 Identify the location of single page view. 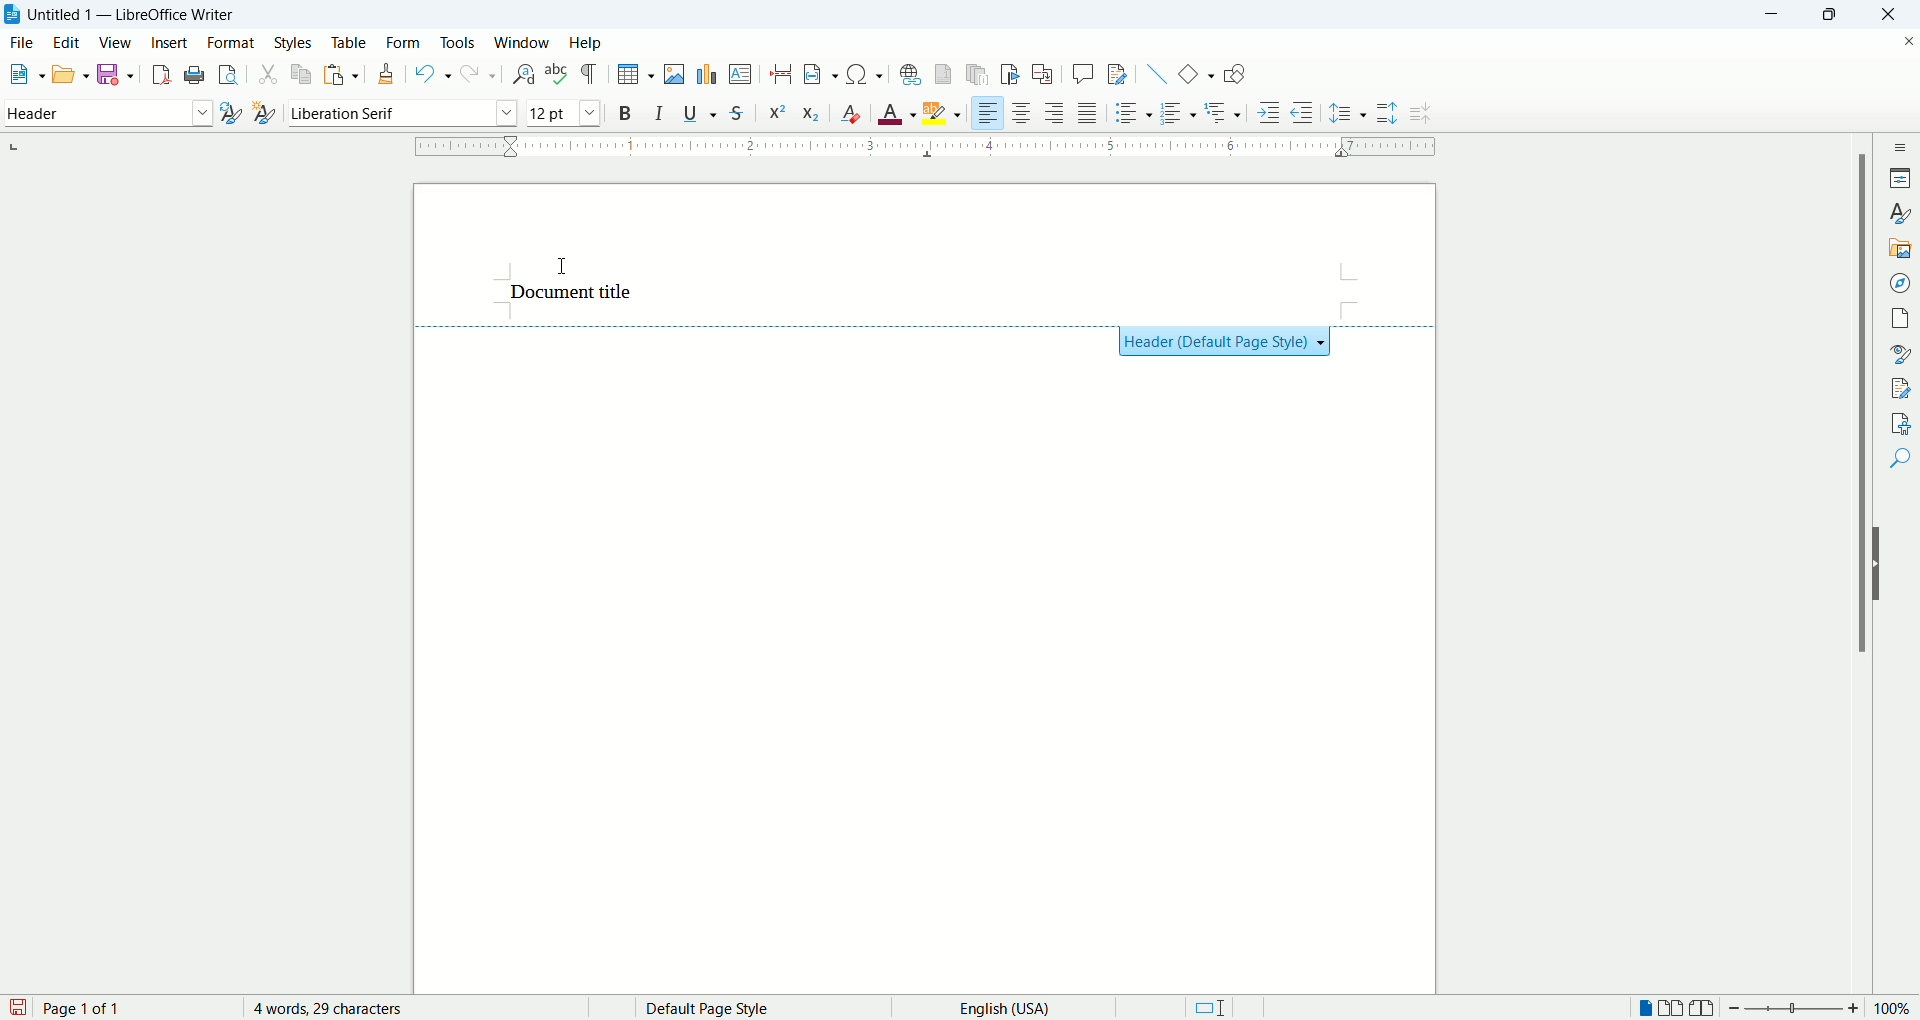
(1645, 1008).